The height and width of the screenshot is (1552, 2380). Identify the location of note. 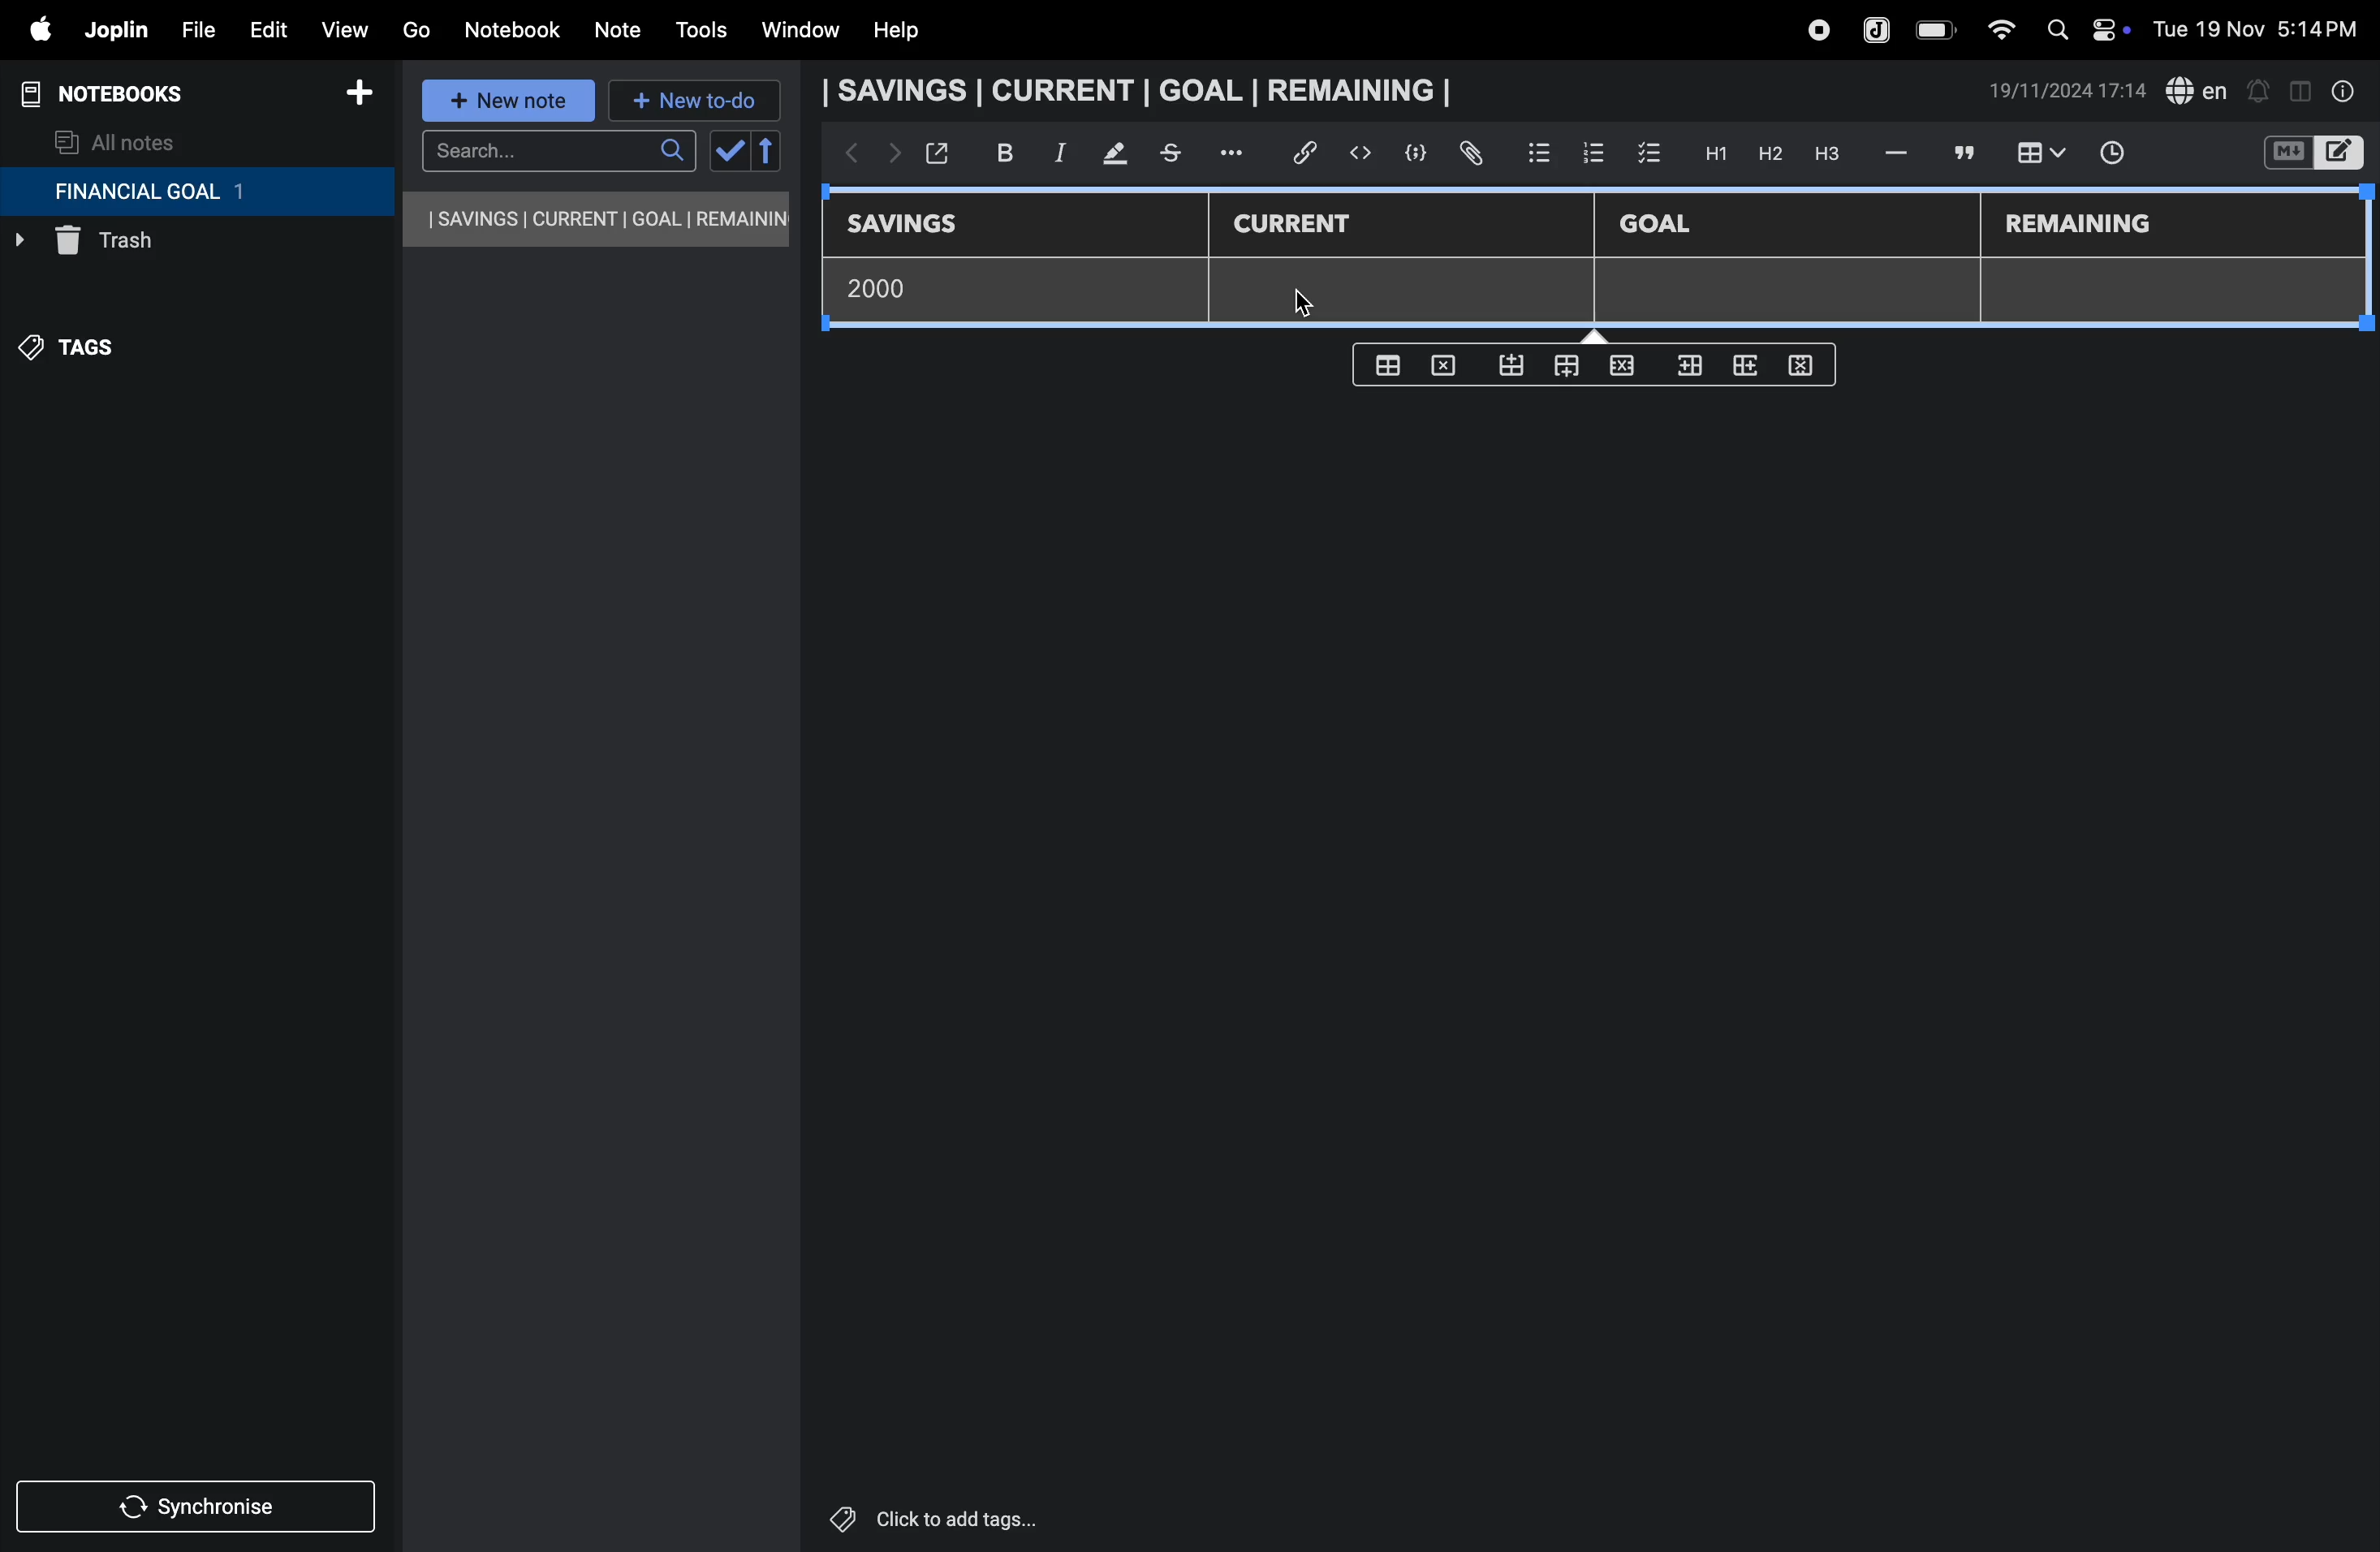
(621, 31).